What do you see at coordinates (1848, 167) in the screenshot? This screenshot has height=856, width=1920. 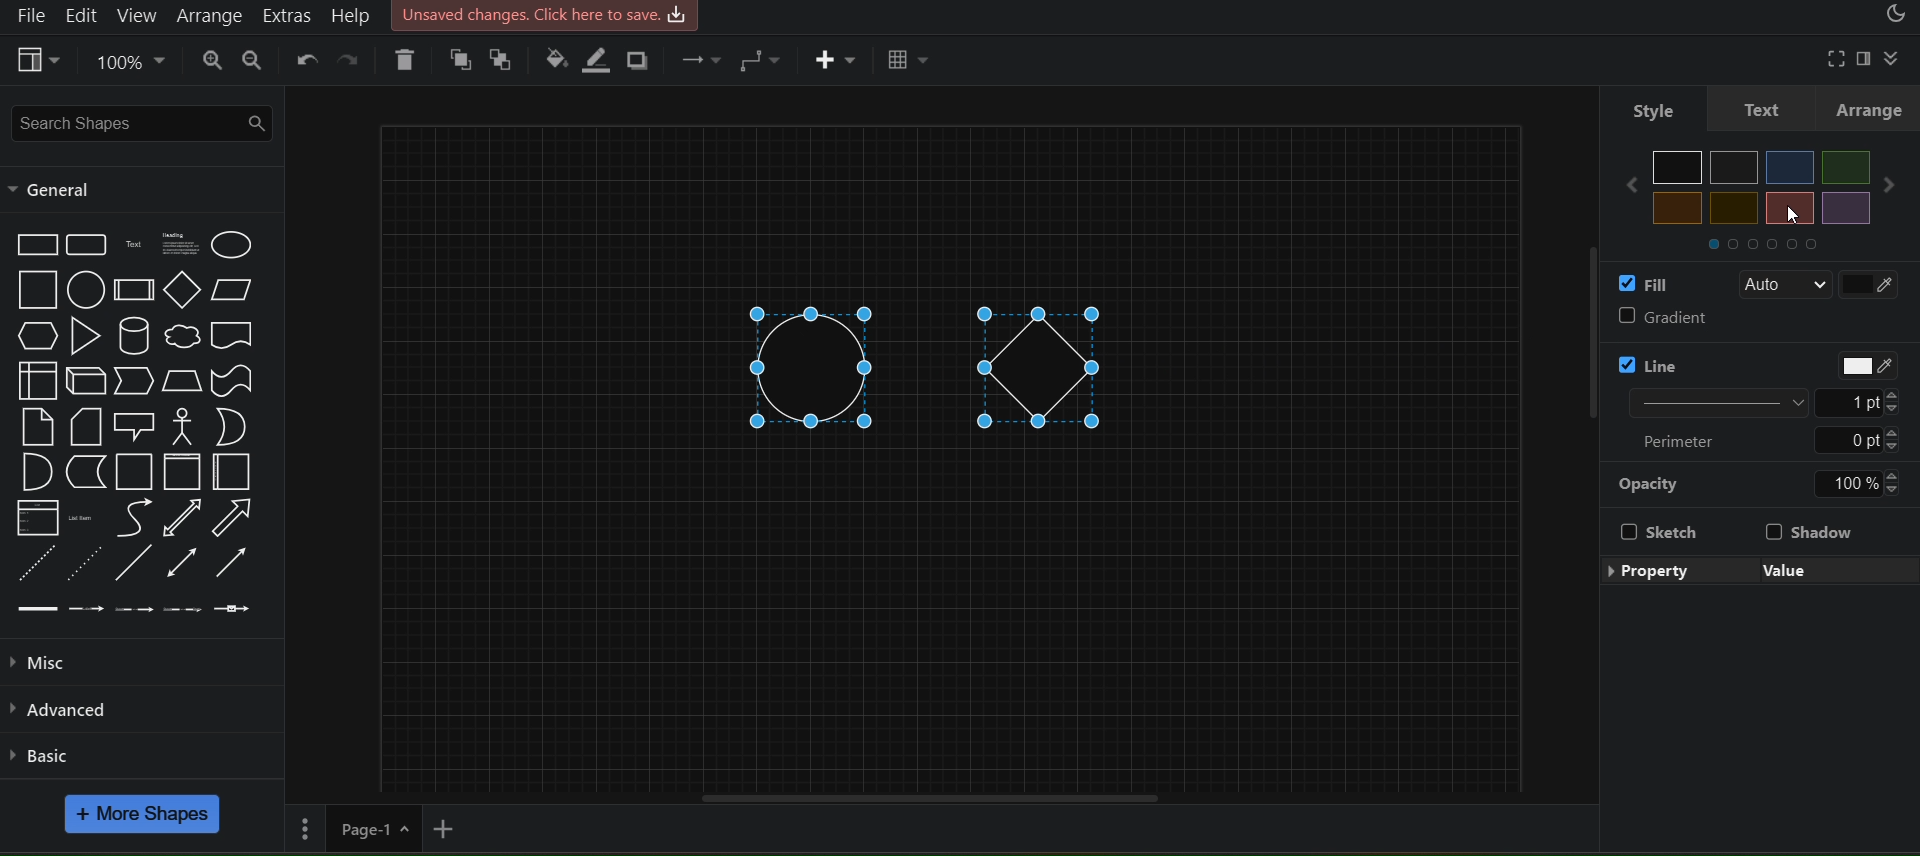 I see `` at bounding box center [1848, 167].